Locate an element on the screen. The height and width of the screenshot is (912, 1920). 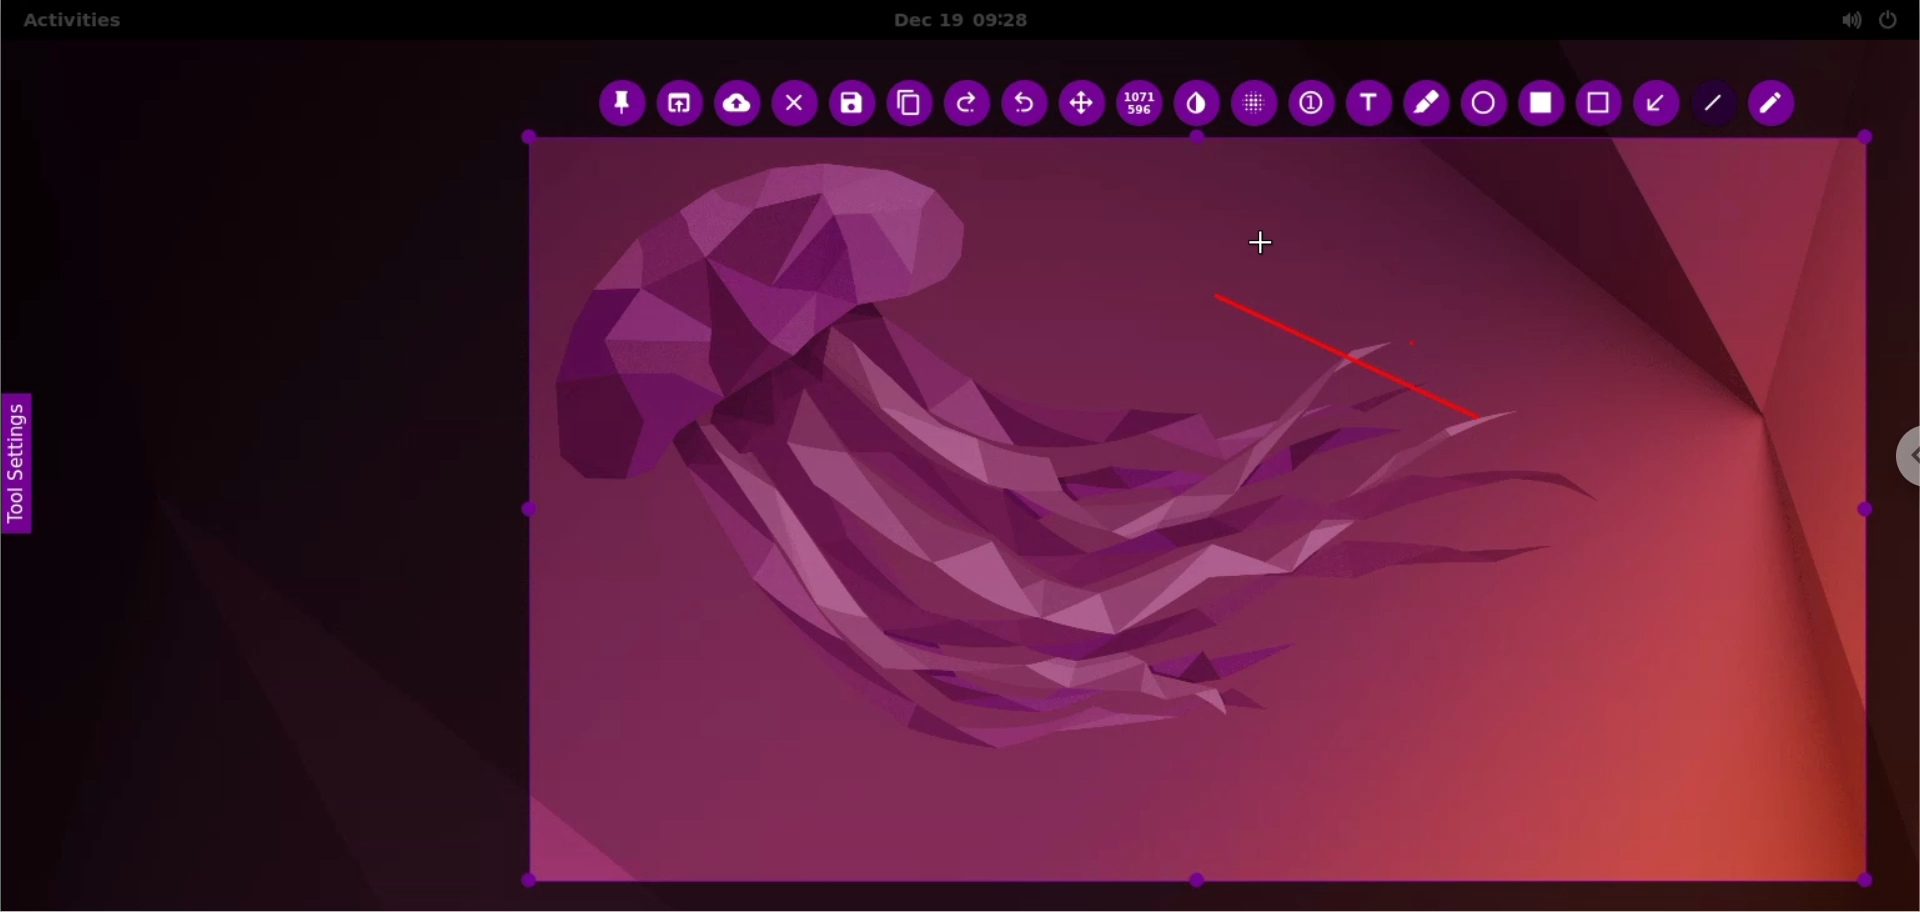
undo is located at coordinates (1029, 103).